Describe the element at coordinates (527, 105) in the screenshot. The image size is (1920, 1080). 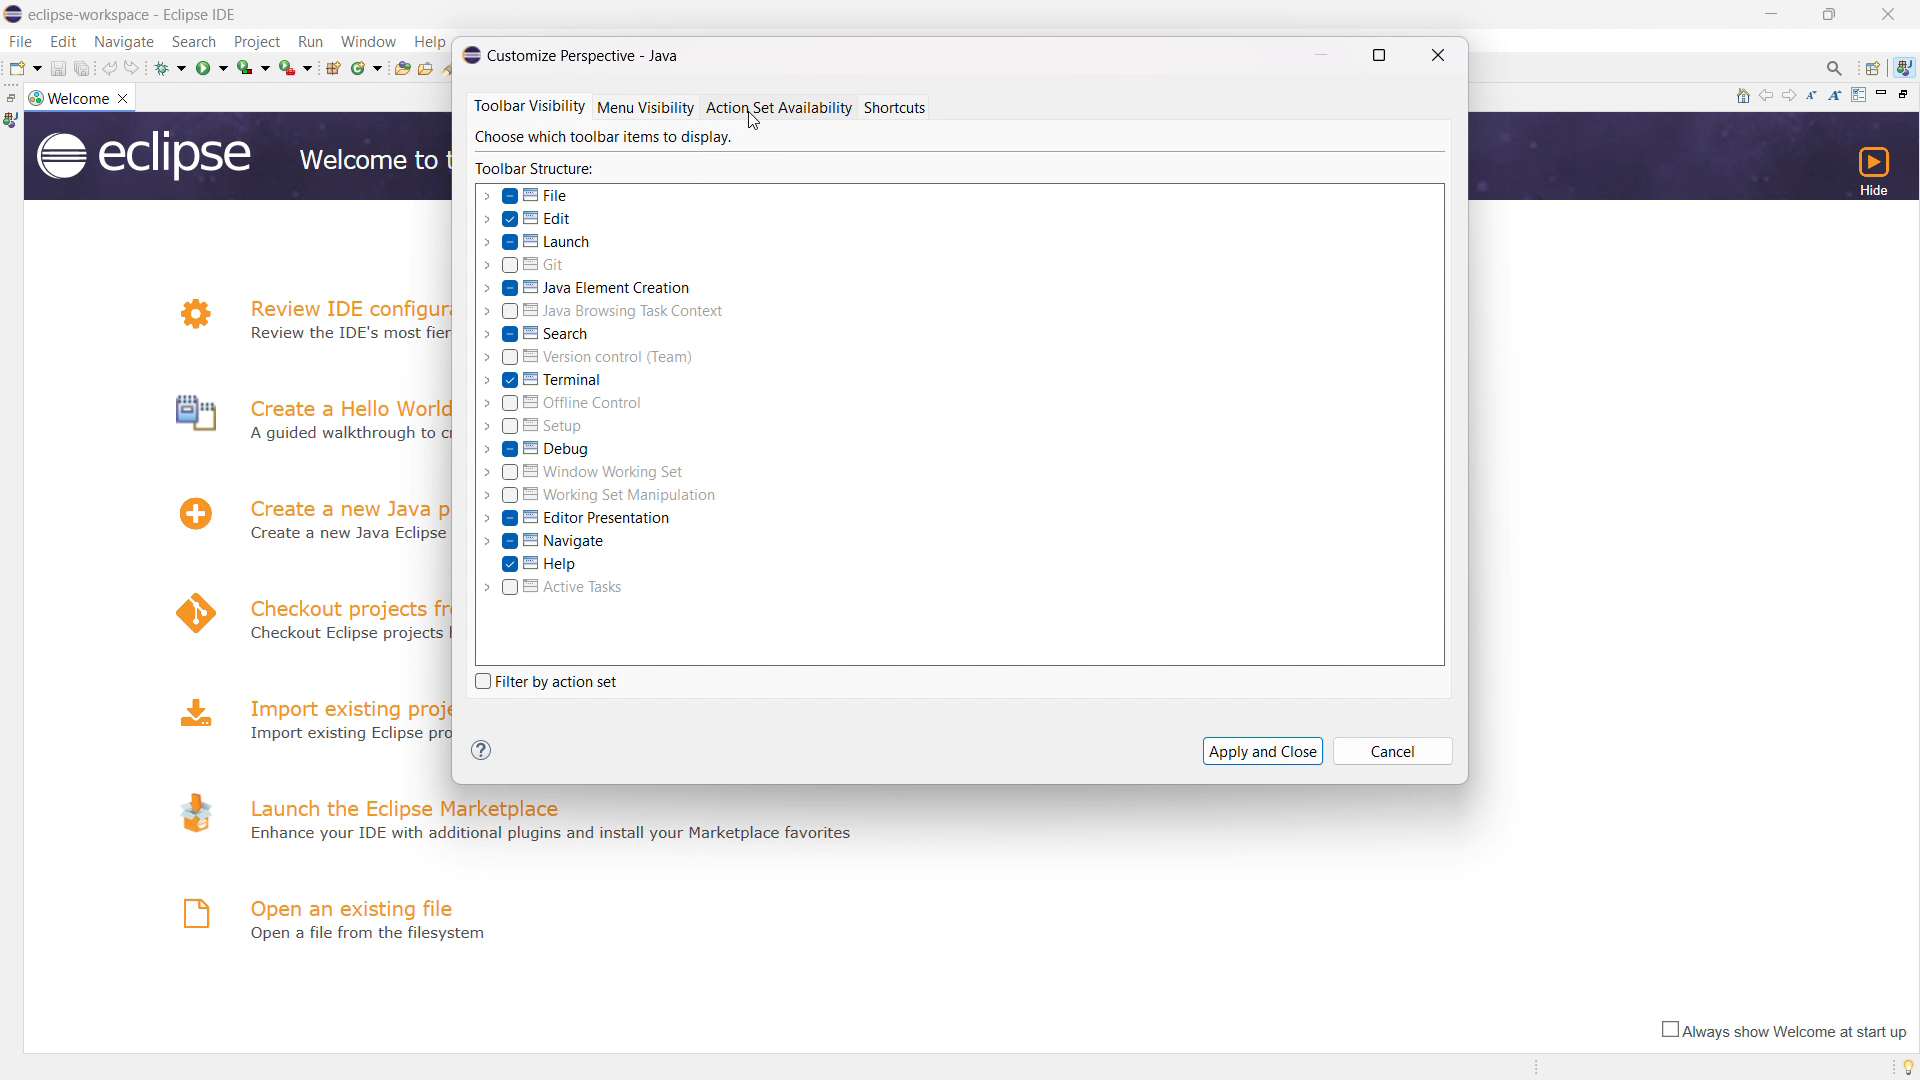
I see `toolbar visibility` at that location.